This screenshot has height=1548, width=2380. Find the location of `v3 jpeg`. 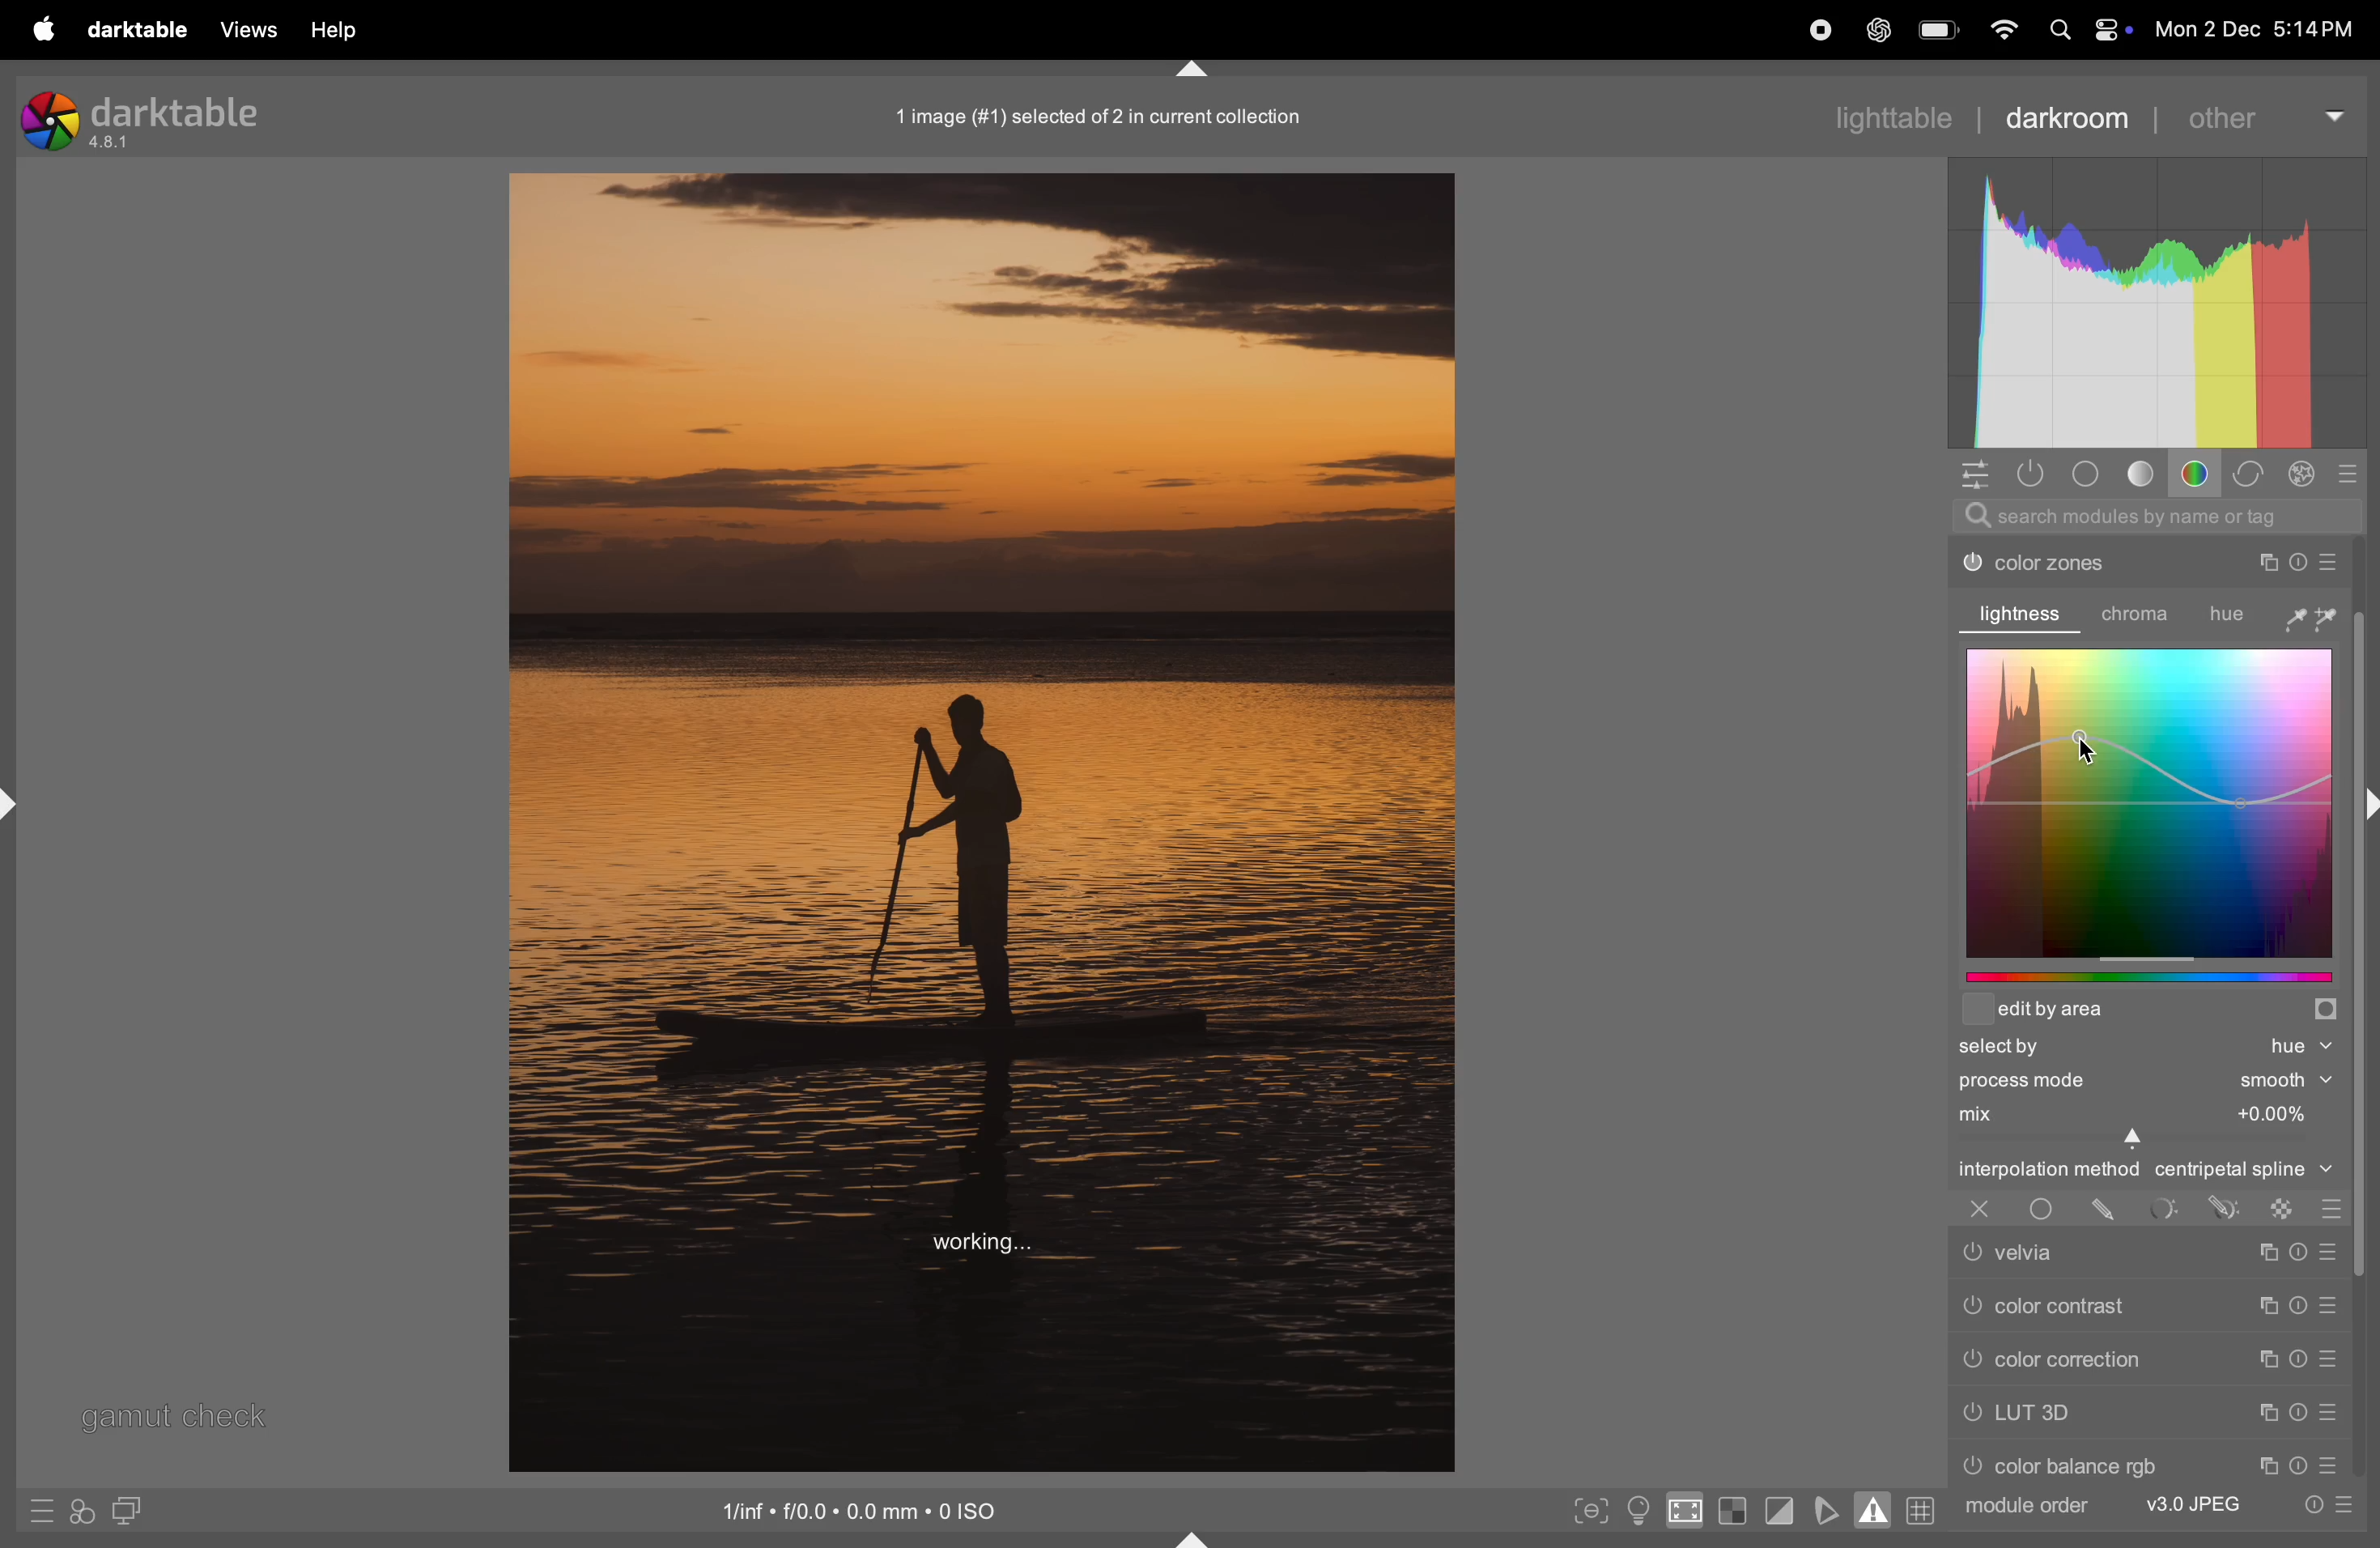

v3 jpeg is located at coordinates (2180, 1510).